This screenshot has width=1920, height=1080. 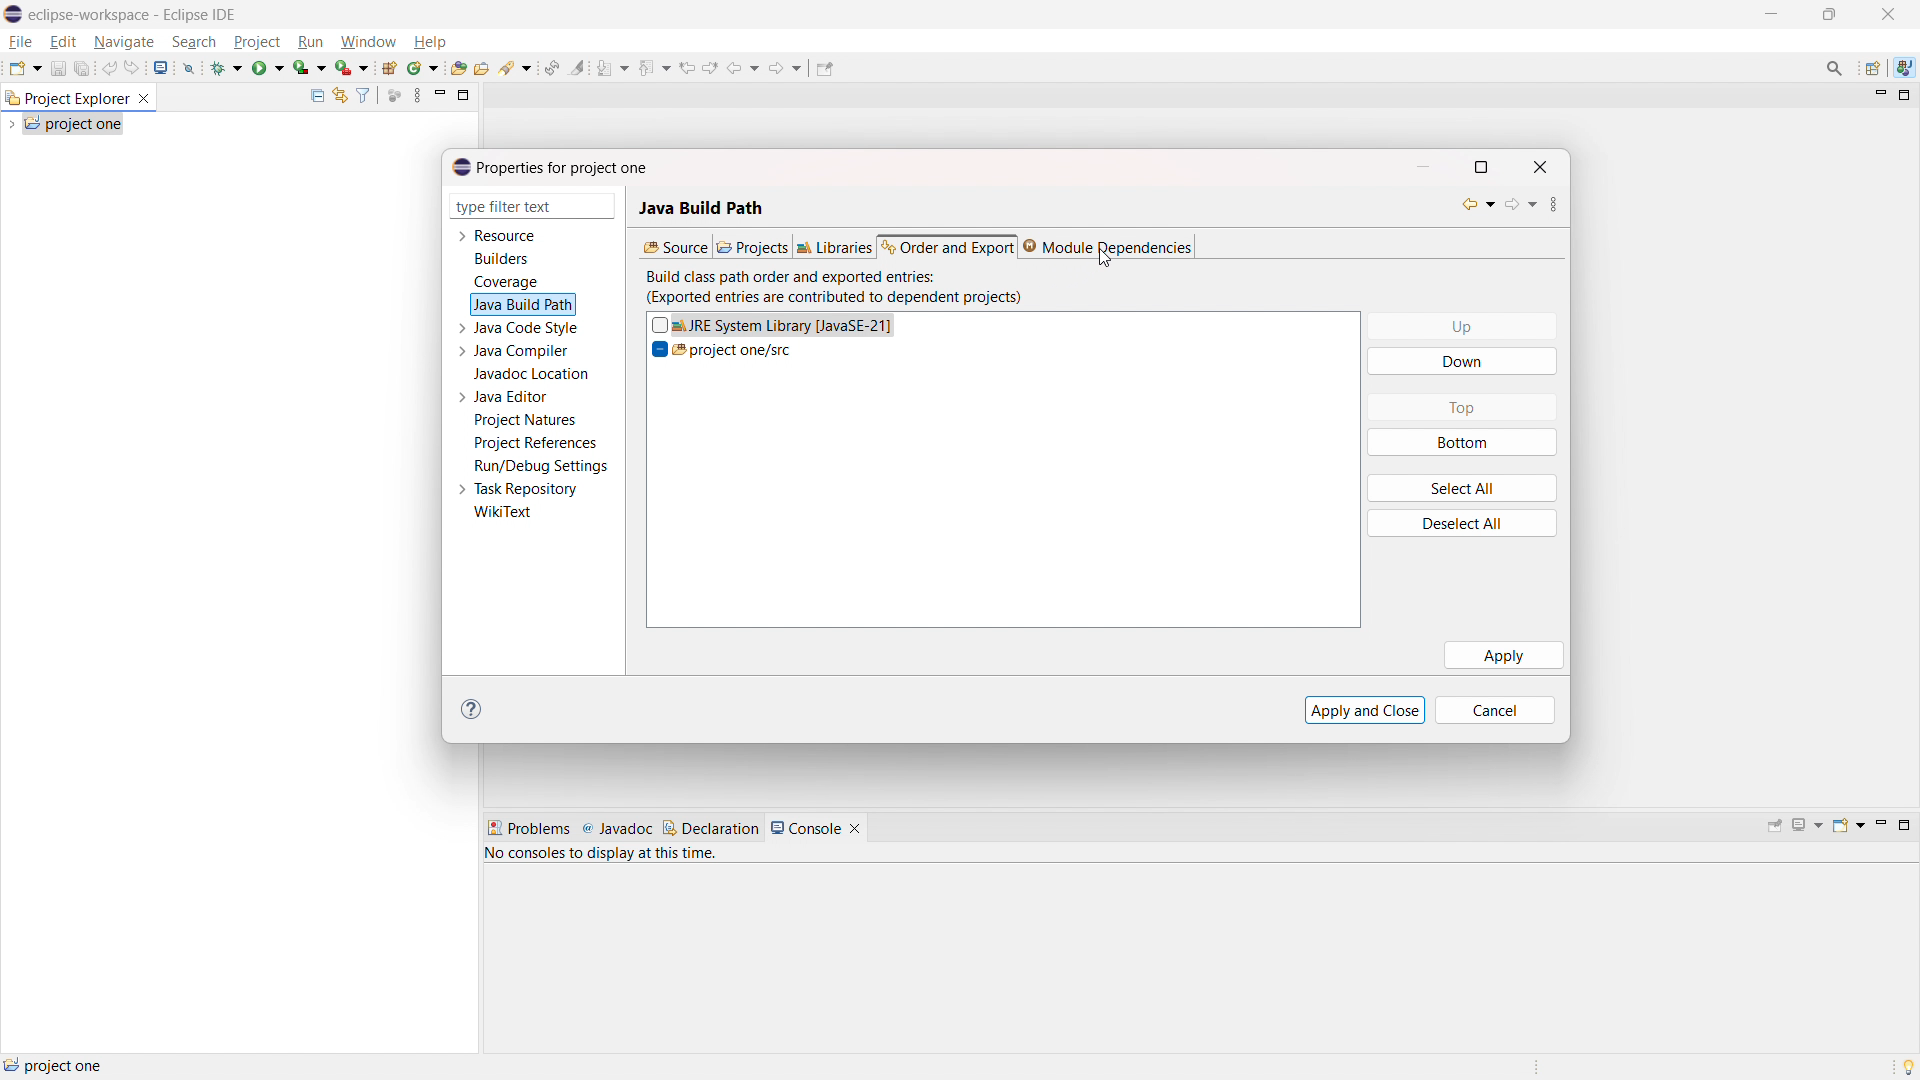 I want to click on eclipse-workspace - Eclipse IDE, so click(x=133, y=15).